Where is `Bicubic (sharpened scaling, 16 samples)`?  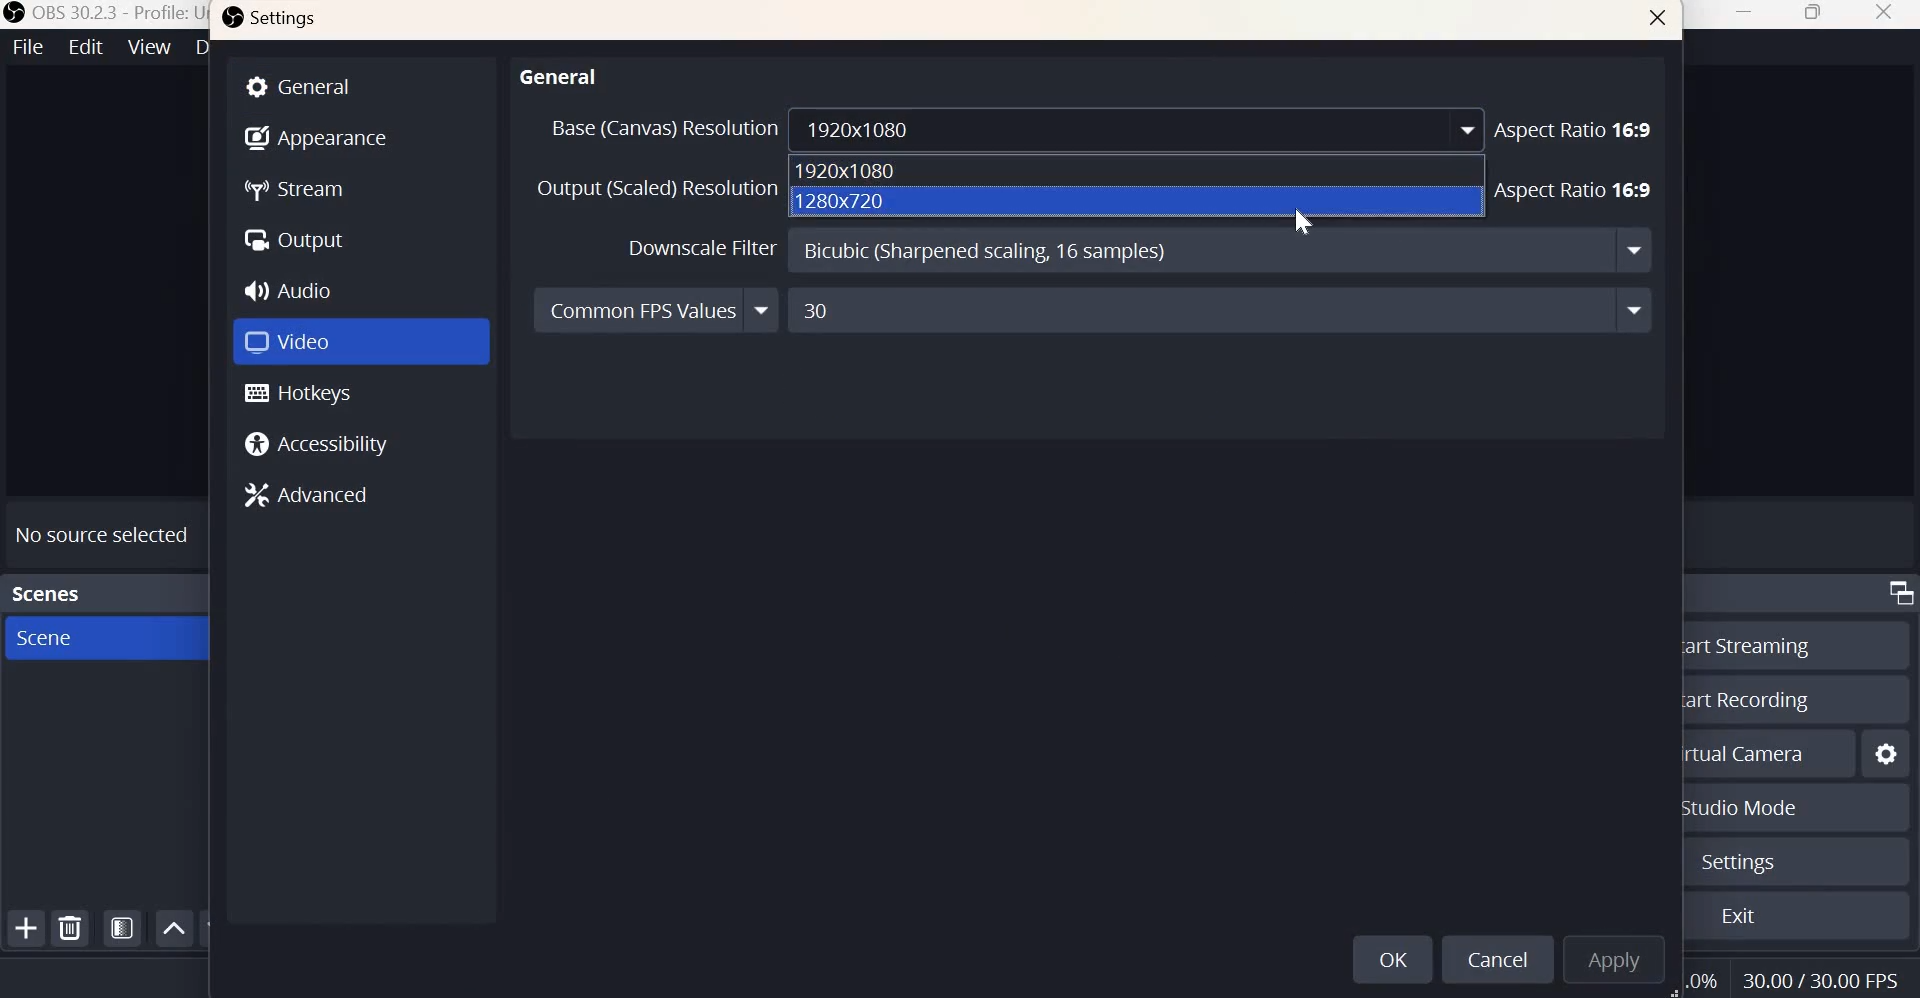 Bicubic (sharpened scaling, 16 samples) is located at coordinates (1219, 251).